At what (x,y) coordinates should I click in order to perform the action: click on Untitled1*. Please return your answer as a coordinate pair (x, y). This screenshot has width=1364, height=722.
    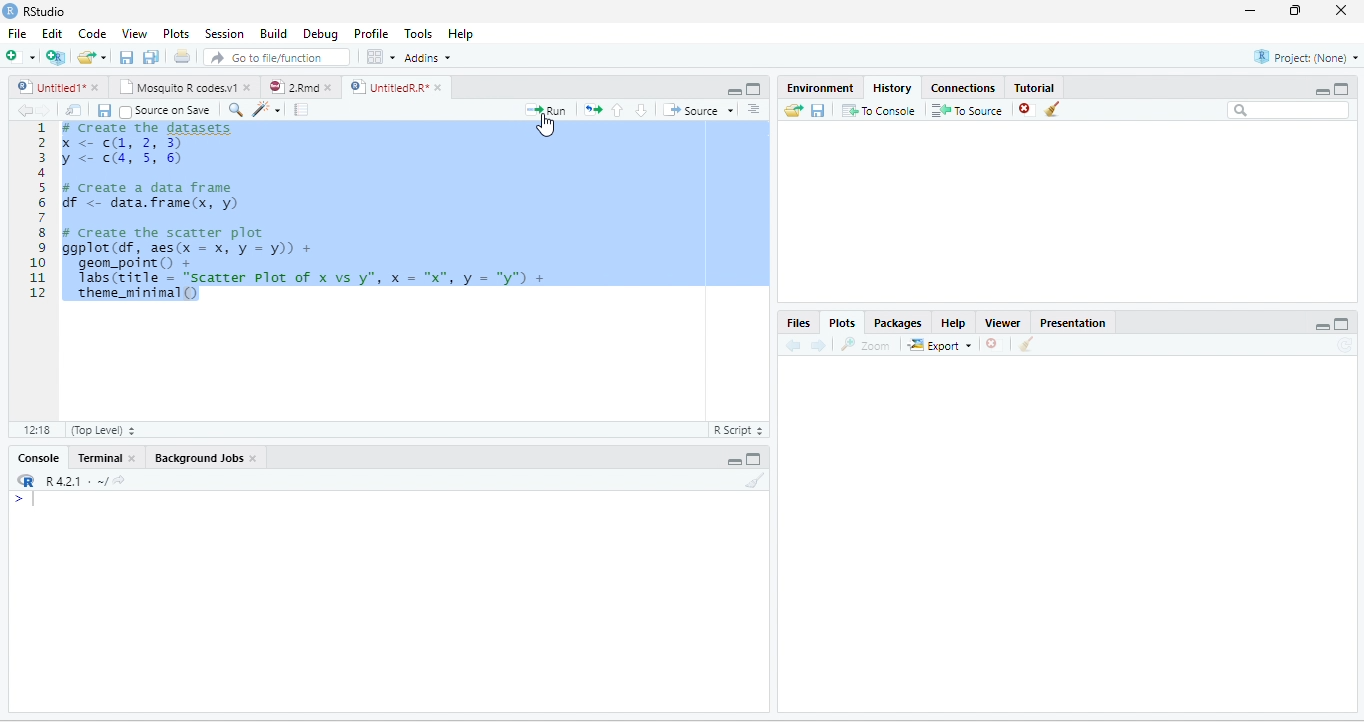
    Looking at the image, I should click on (48, 87).